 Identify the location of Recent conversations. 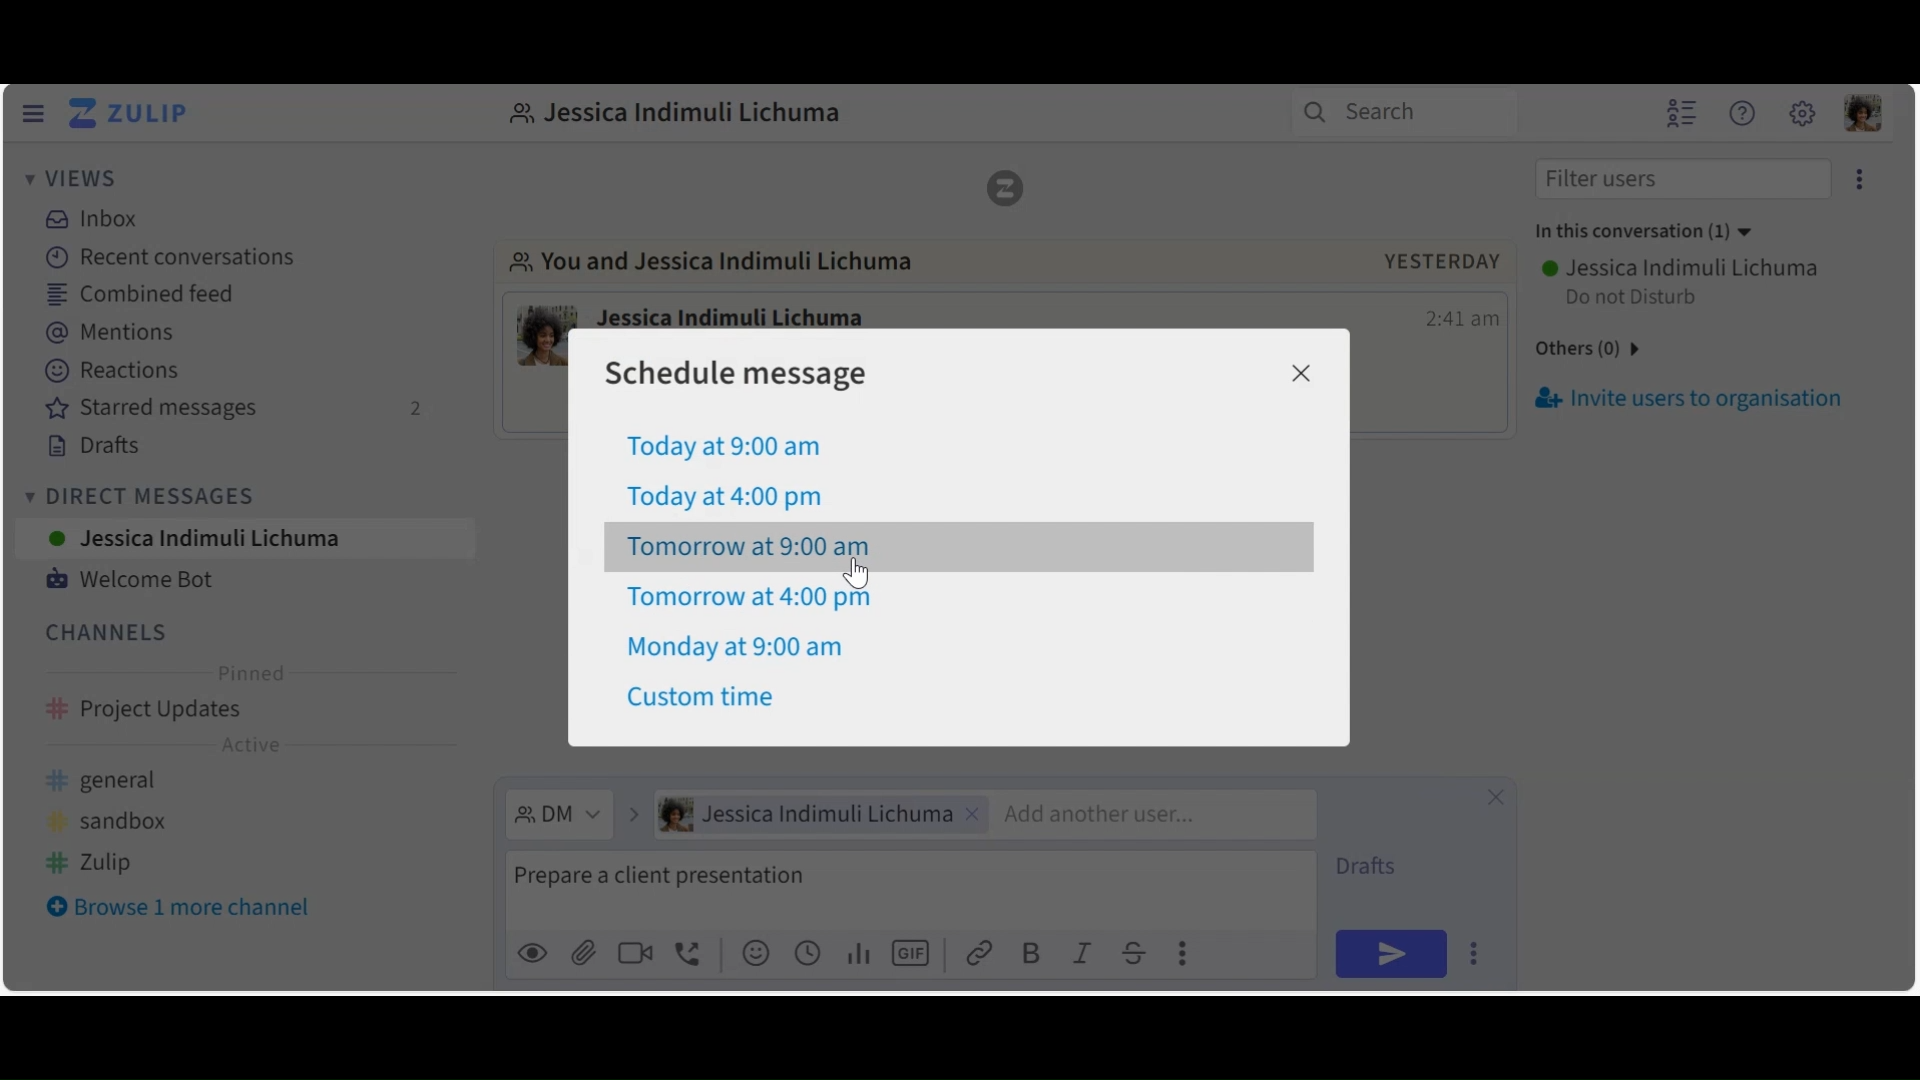
(175, 258).